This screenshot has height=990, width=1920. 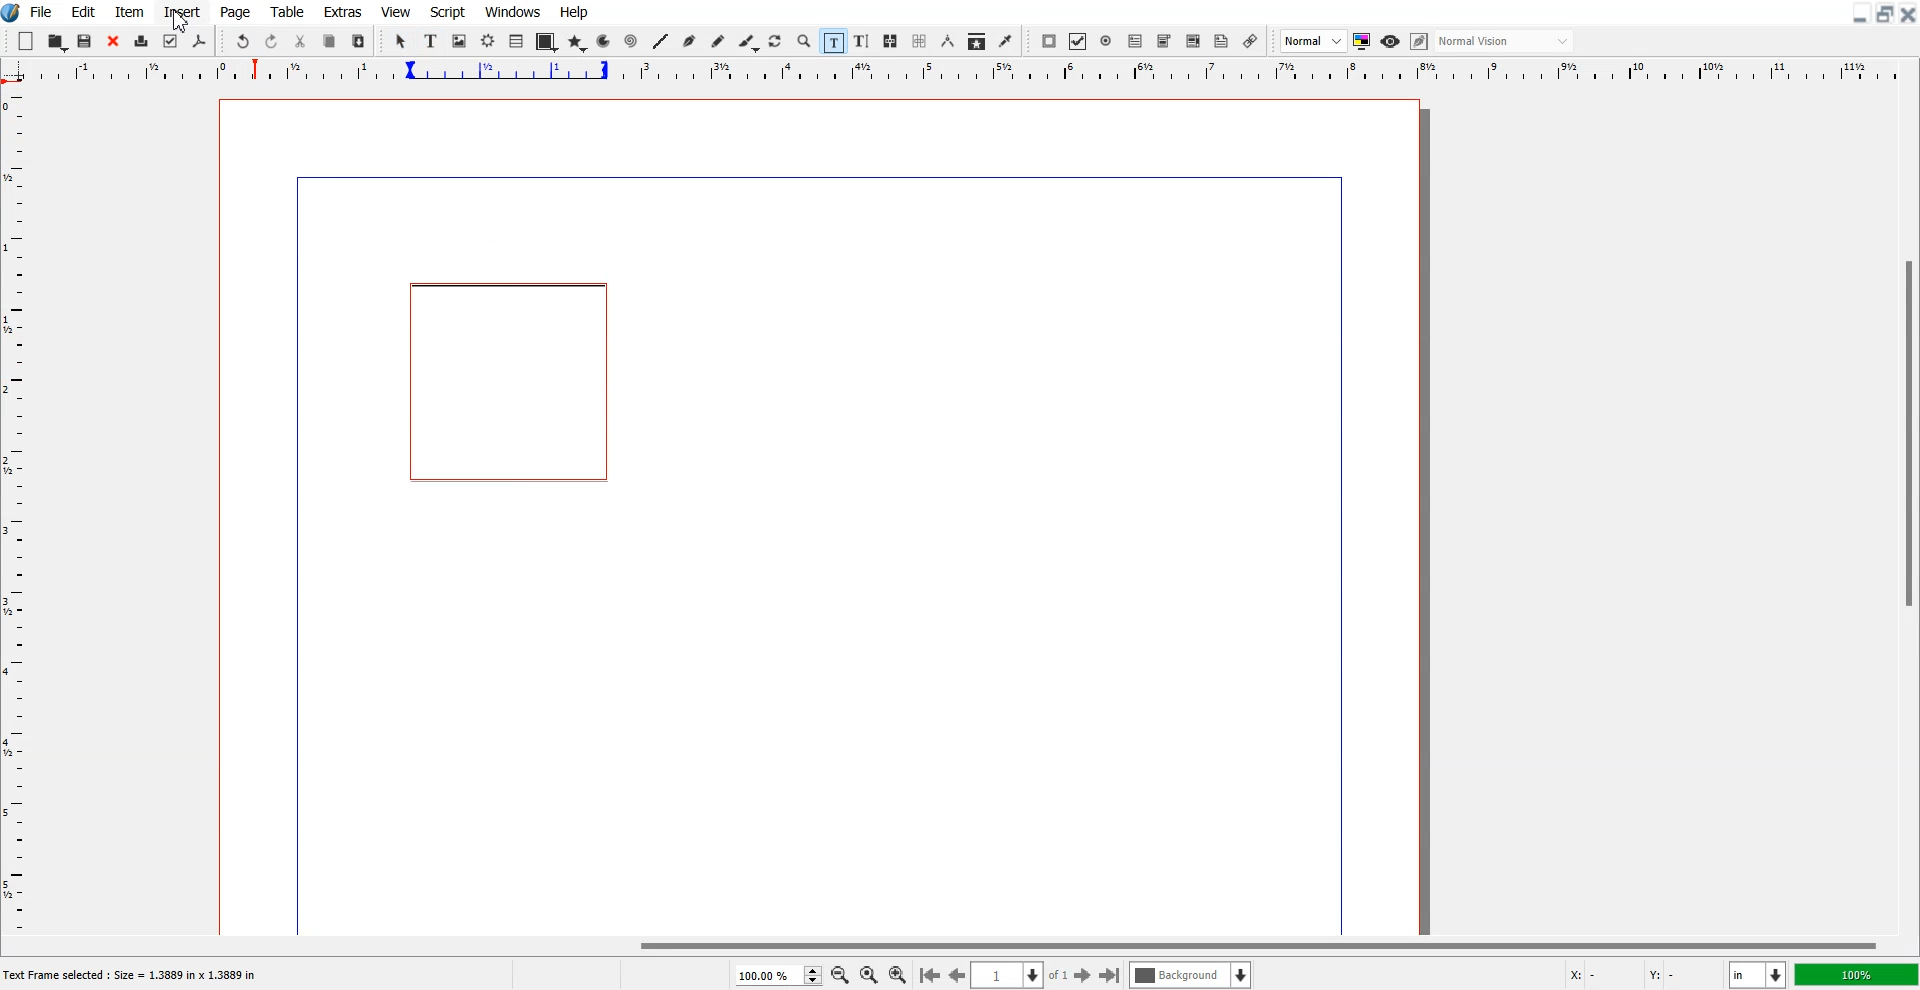 I want to click on Extras, so click(x=343, y=11).